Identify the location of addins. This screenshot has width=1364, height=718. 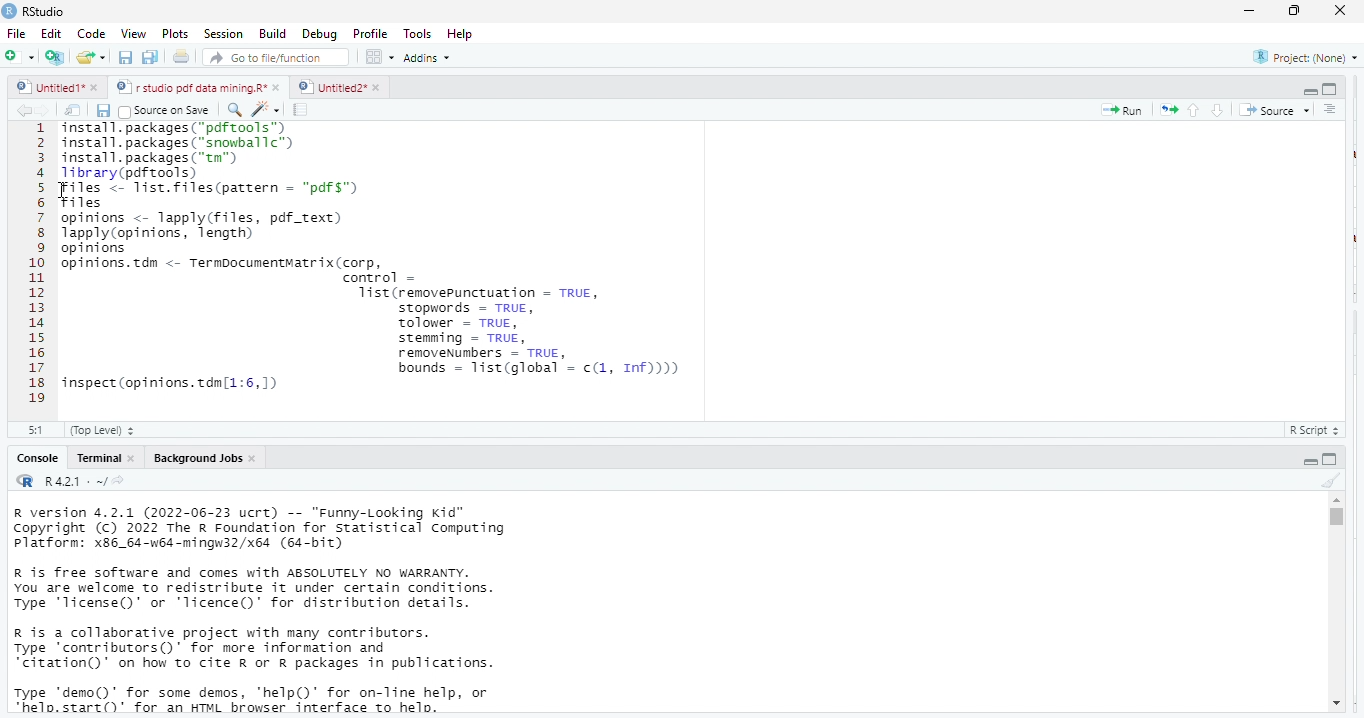
(432, 57).